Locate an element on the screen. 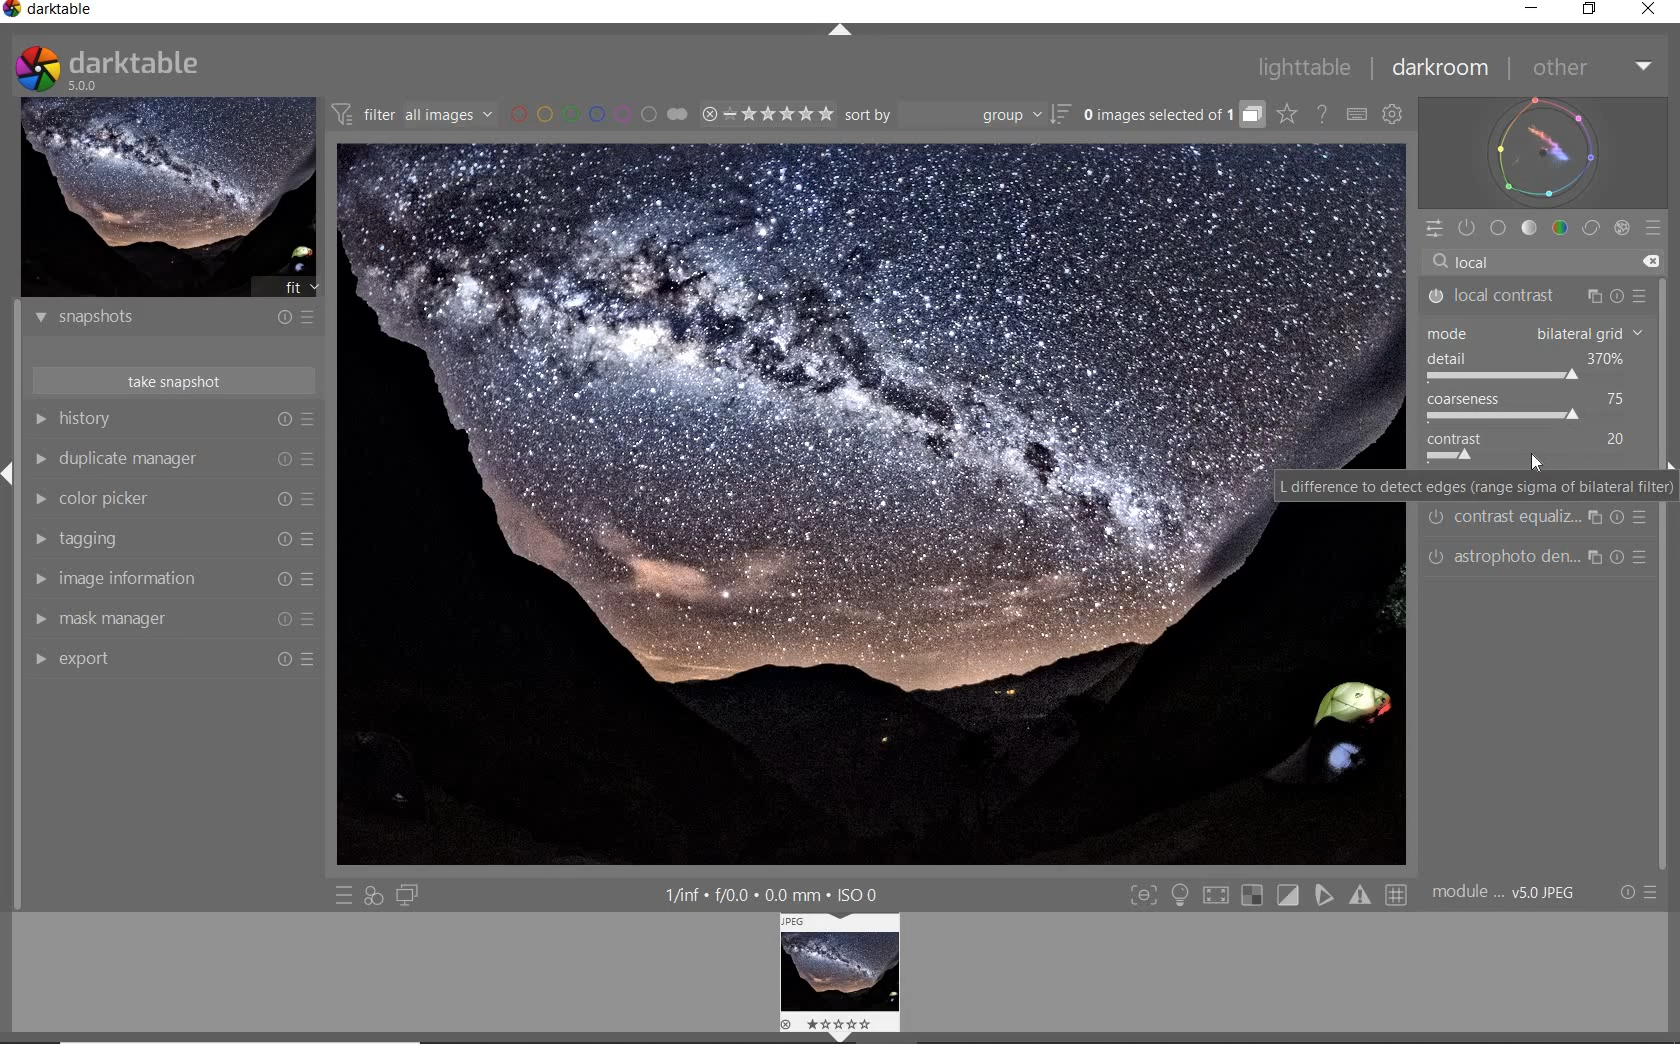 The width and height of the screenshot is (1680, 1044). contrast slider is located at coordinates (1458, 459).